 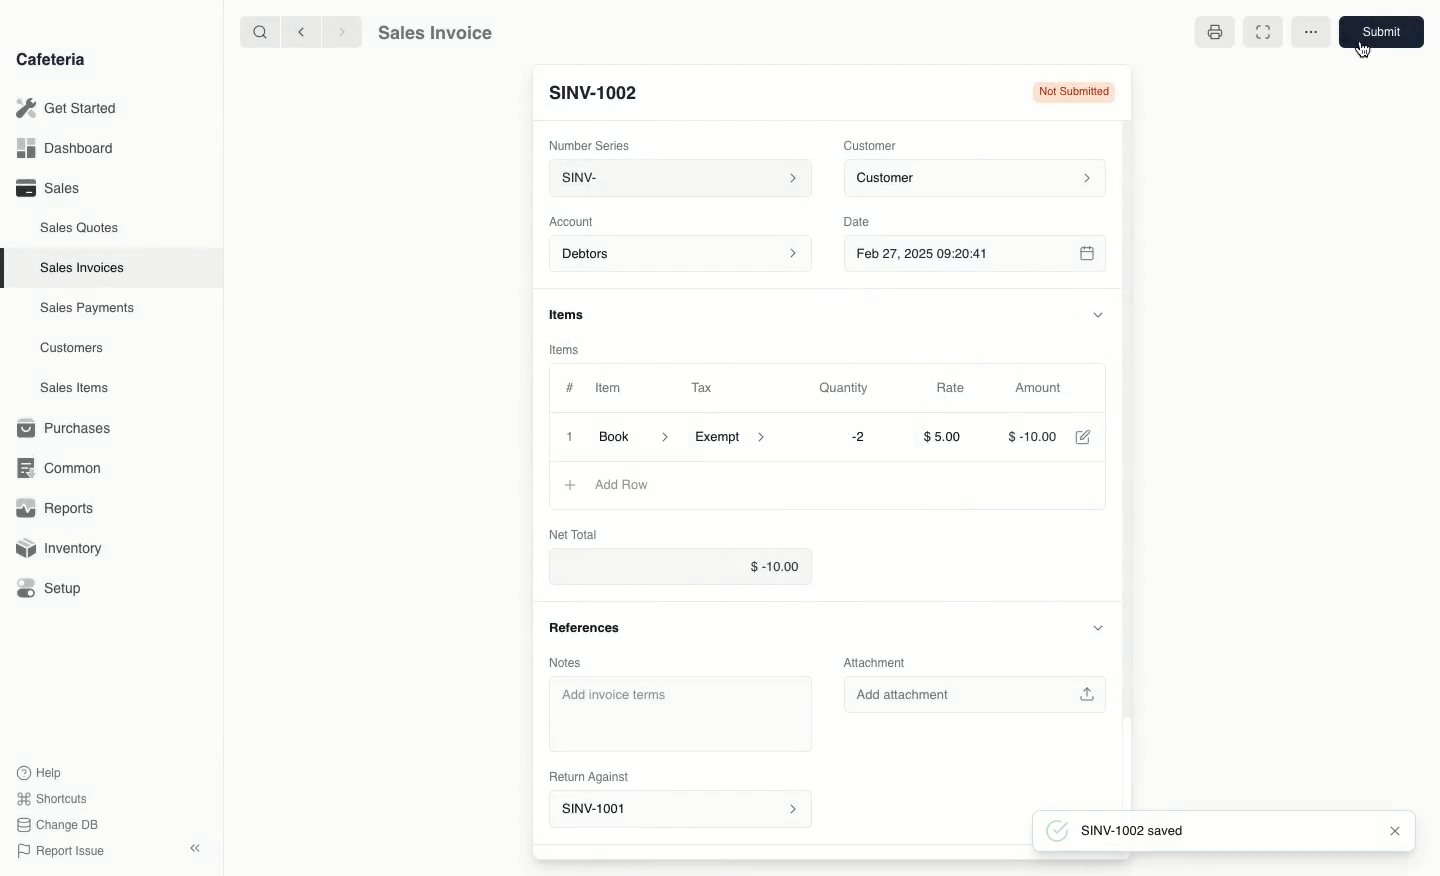 I want to click on Submit, so click(x=1380, y=32).